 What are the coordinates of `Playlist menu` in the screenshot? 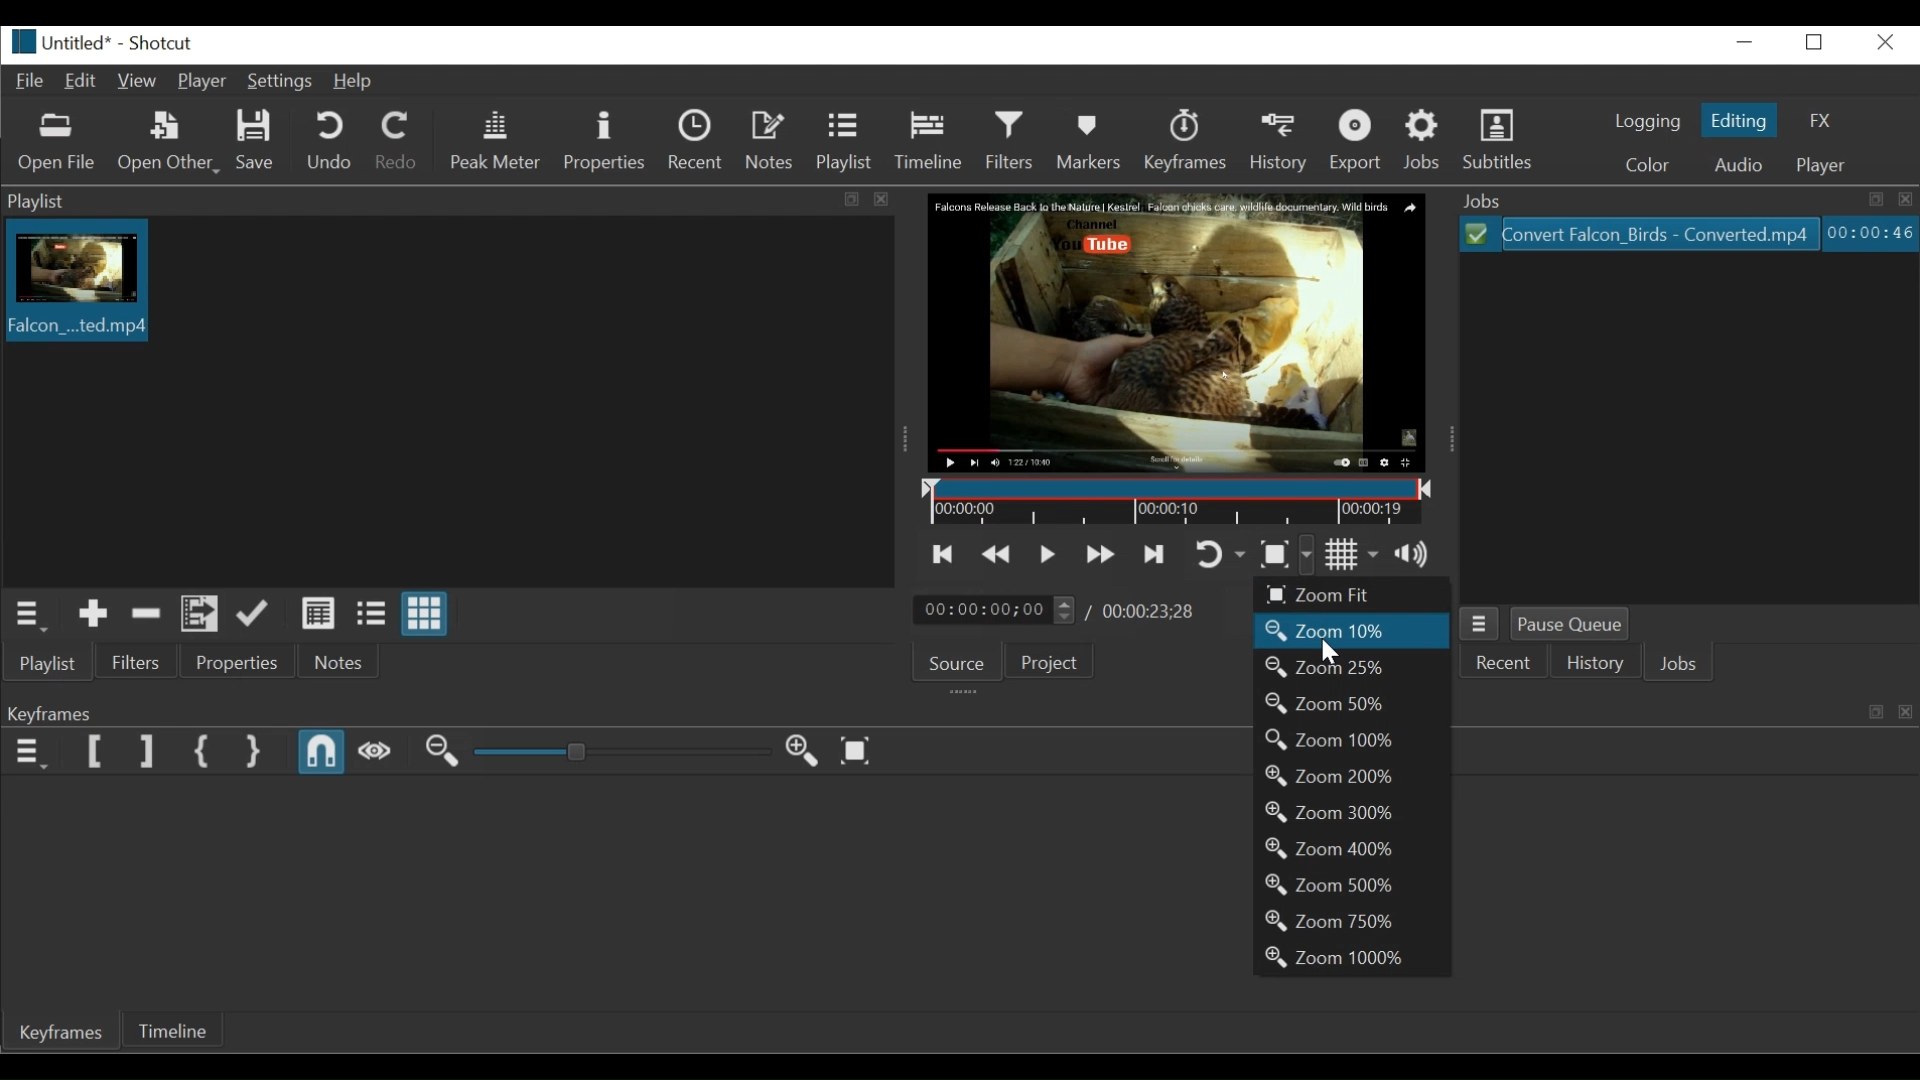 It's located at (31, 617).